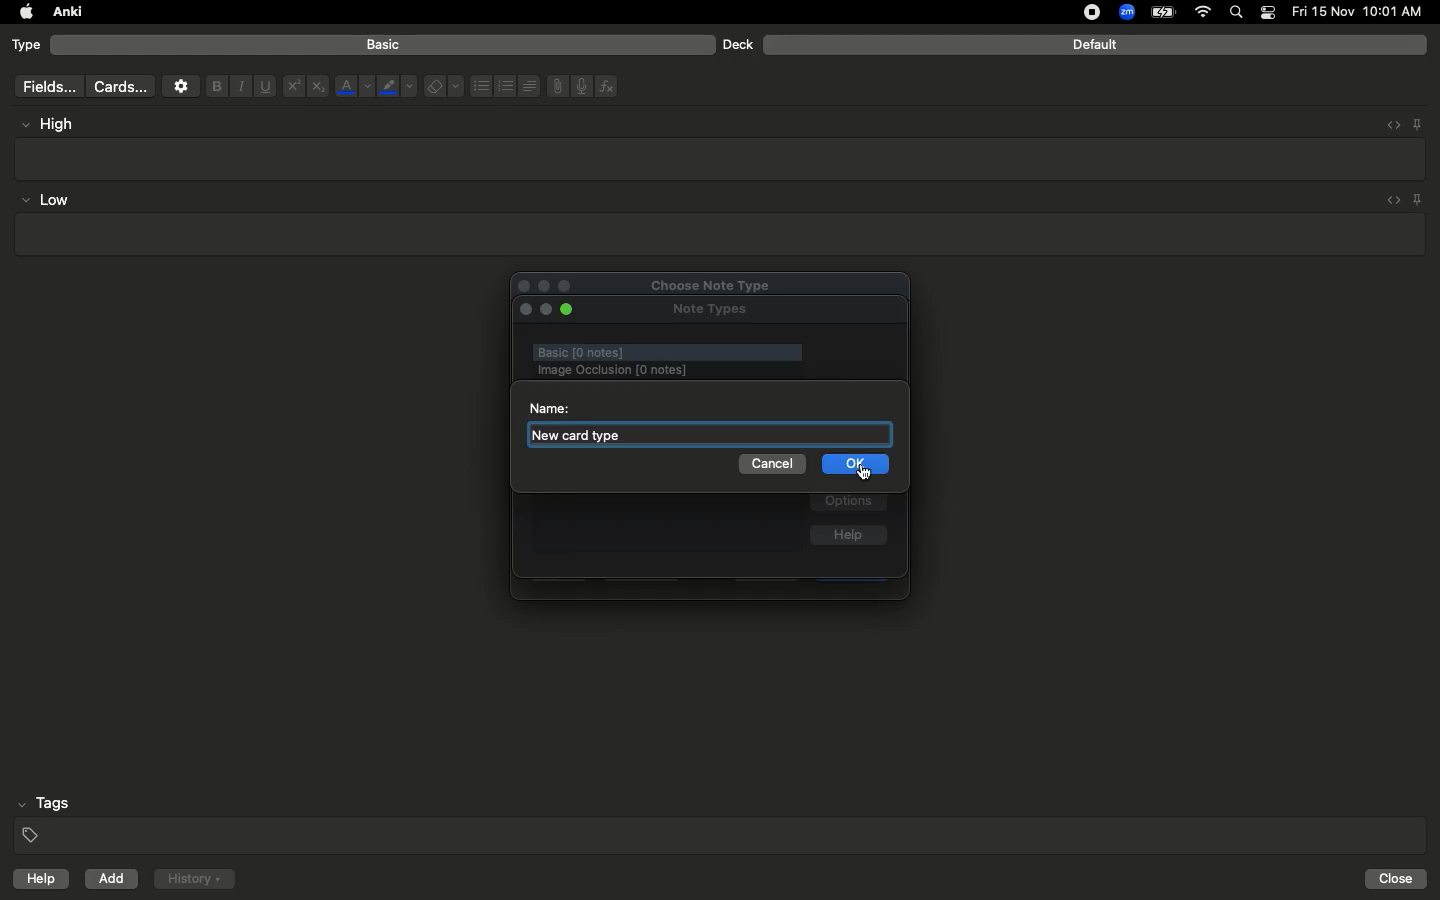  I want to click on date and time, so click(1363, 11).